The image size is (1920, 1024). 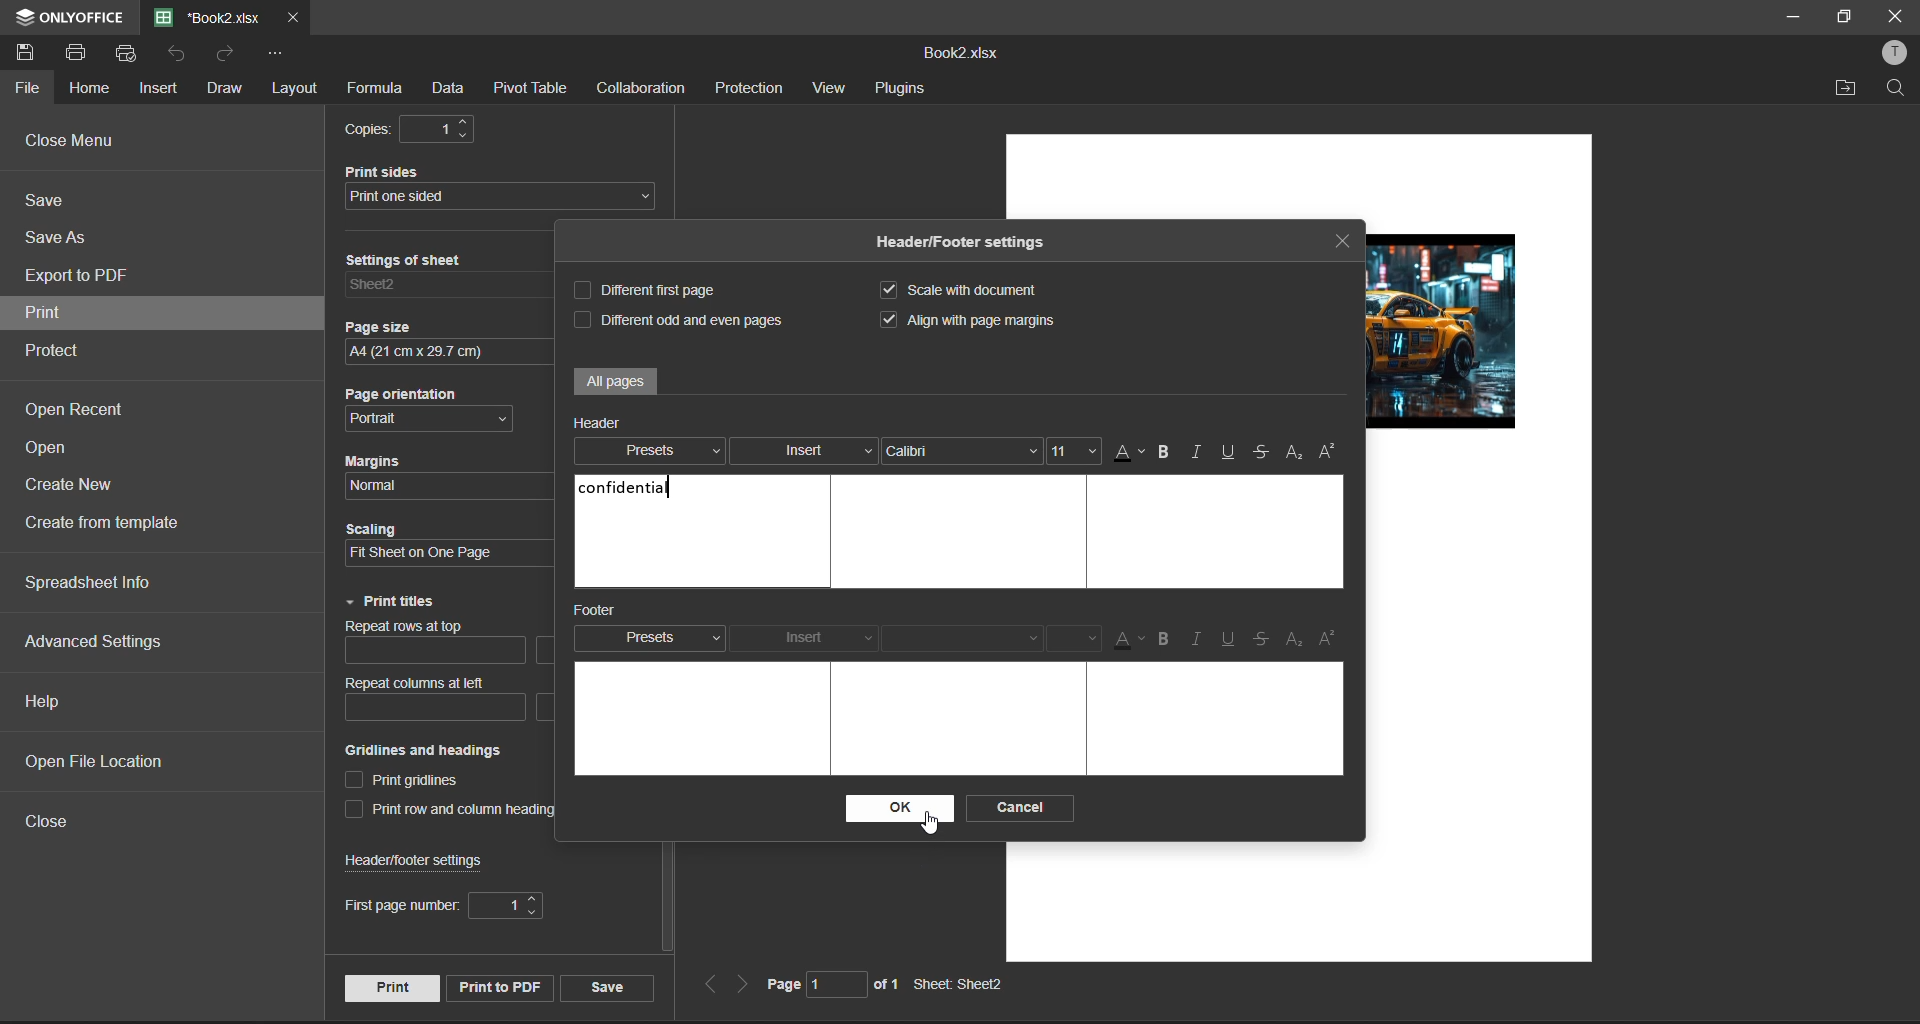 I want to click on repeat columns at top, so click(x=439, y=647).